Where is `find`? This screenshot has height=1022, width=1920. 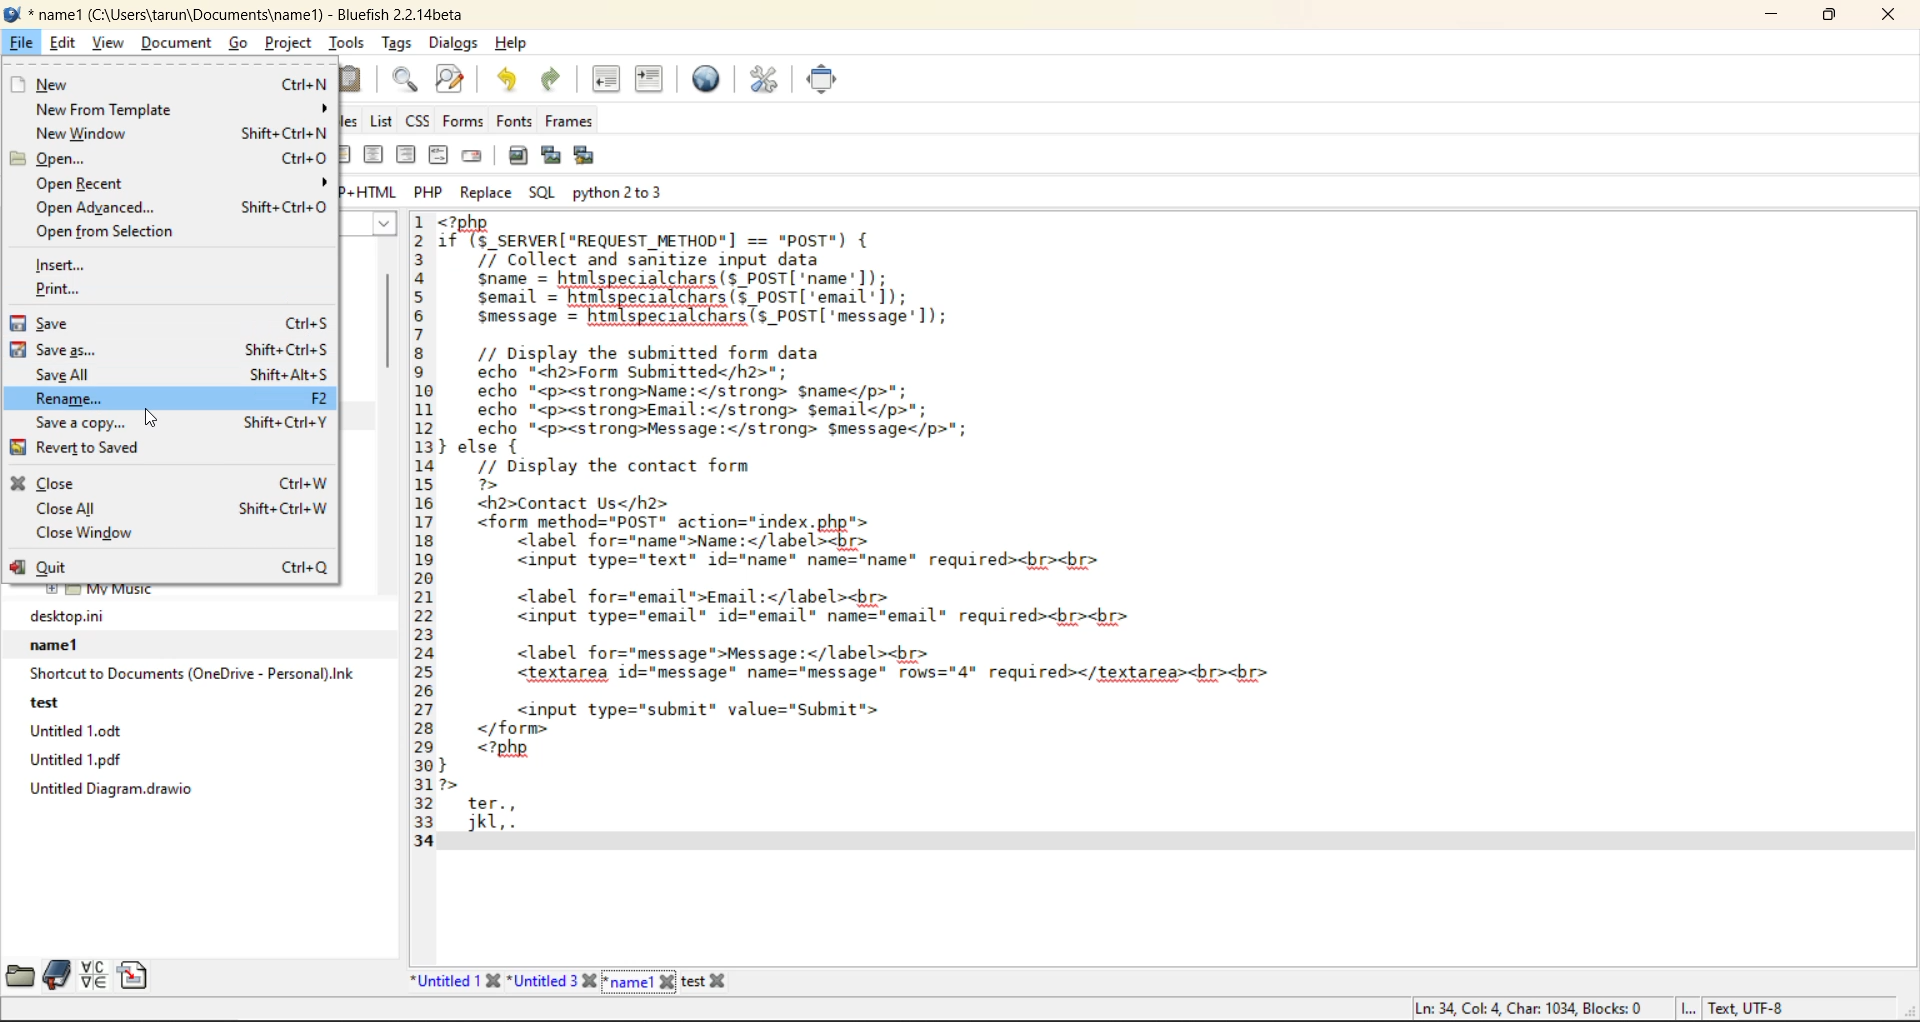 find is located at coordinates (406, 77).